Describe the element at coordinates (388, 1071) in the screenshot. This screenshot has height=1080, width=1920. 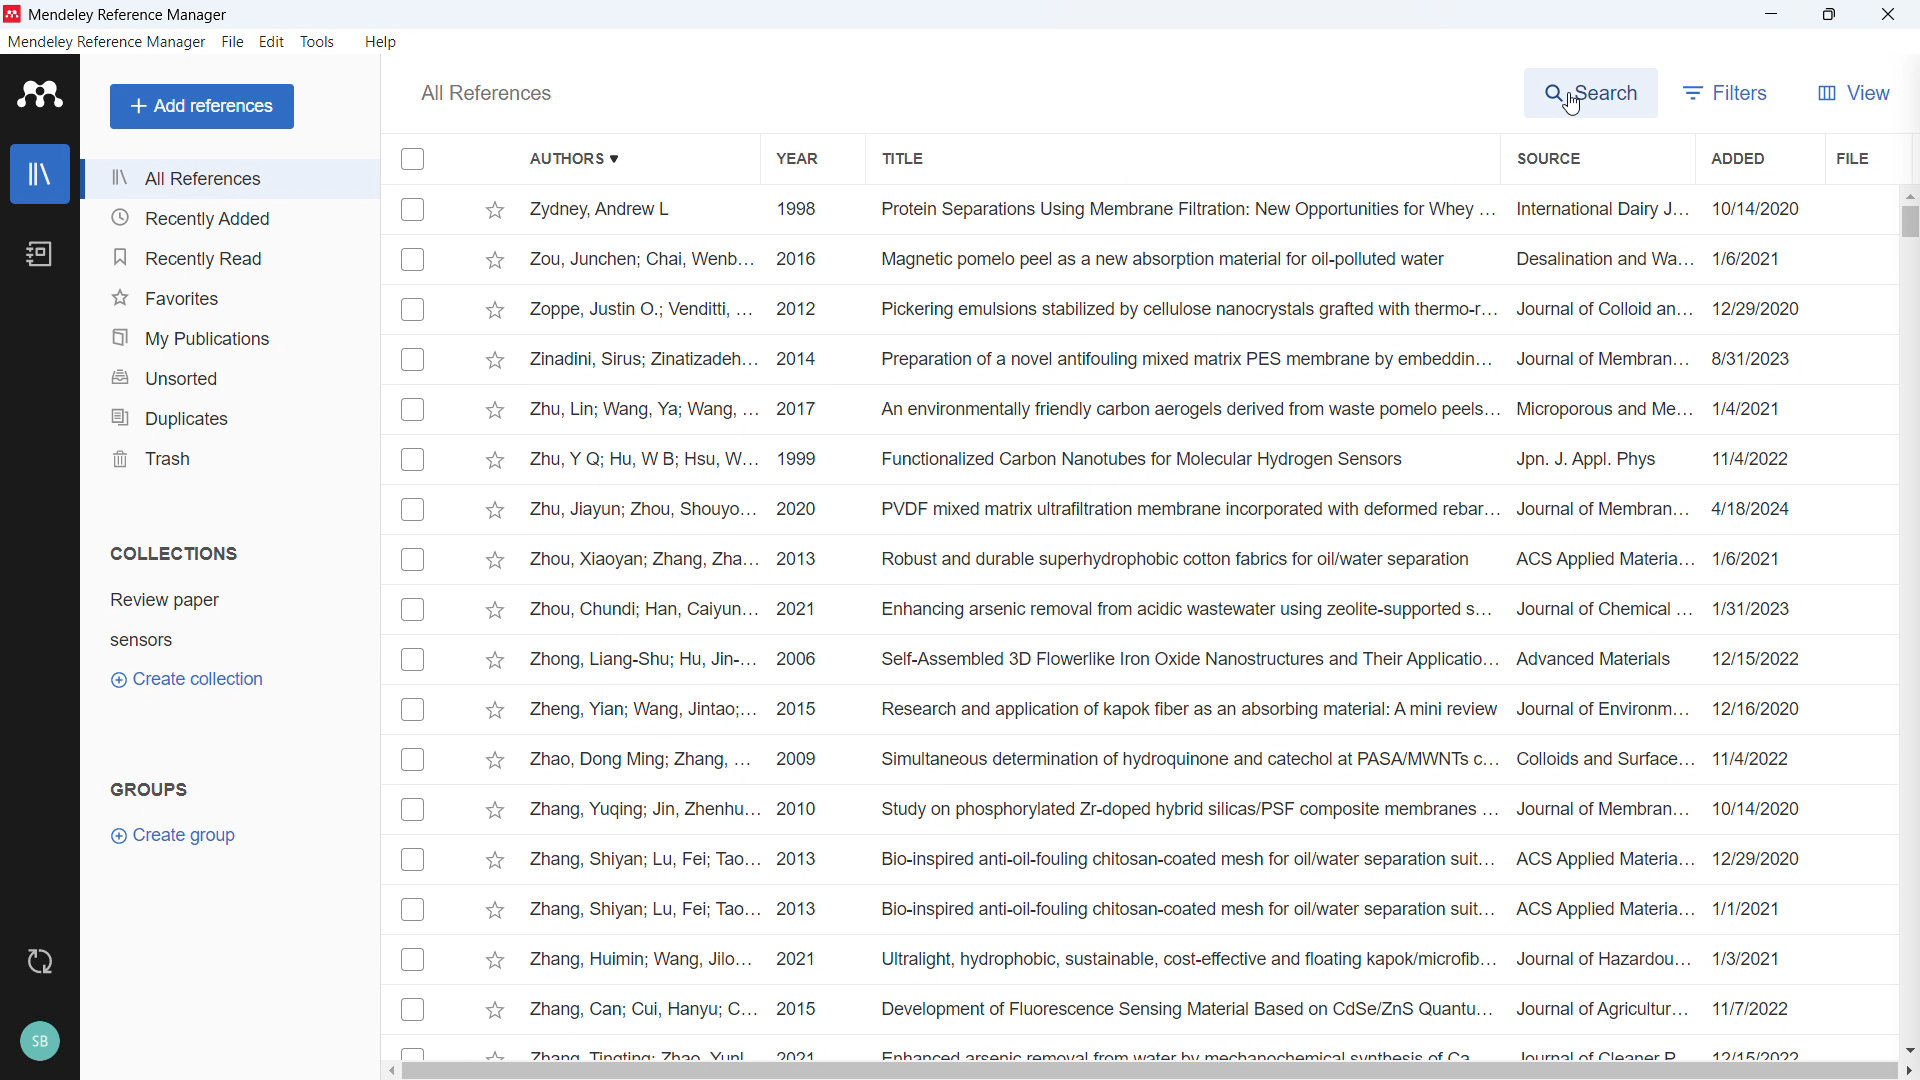
I see `Scroll left ` at that location.